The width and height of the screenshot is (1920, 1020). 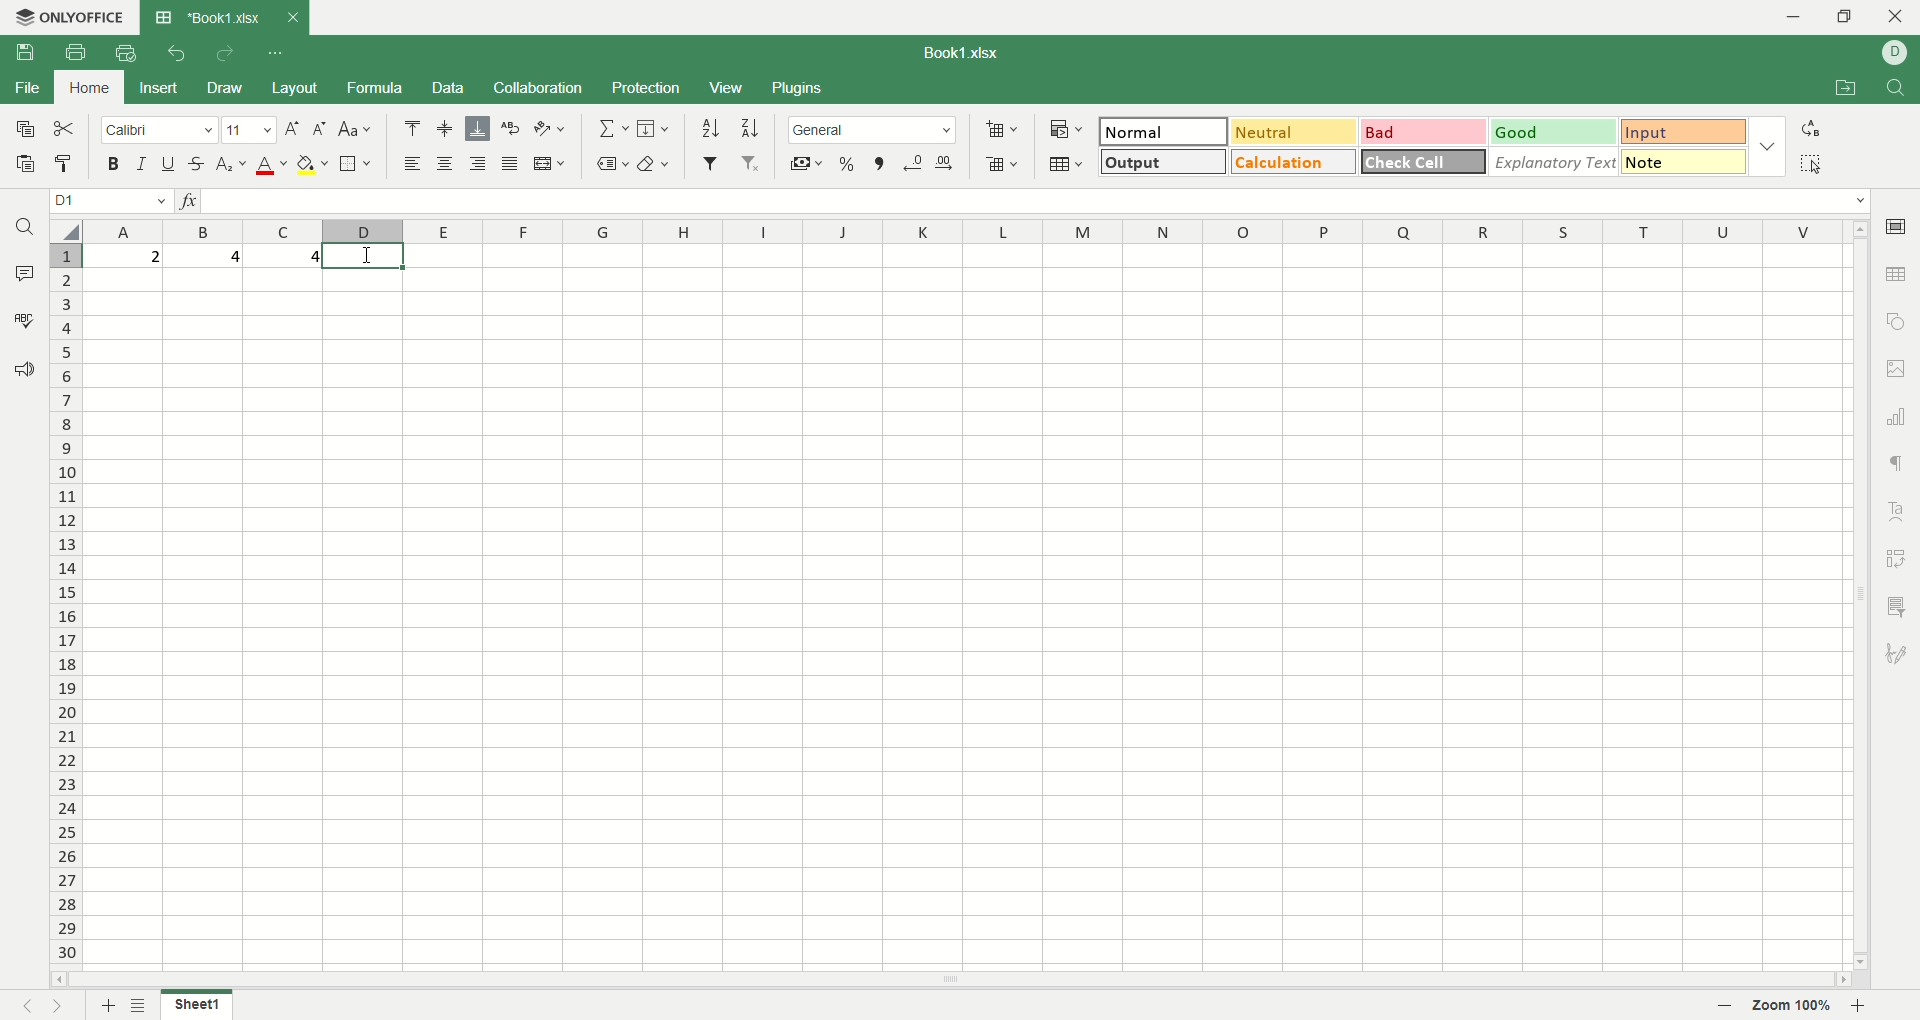 I want to click on insert, so click(x=154, y=89).